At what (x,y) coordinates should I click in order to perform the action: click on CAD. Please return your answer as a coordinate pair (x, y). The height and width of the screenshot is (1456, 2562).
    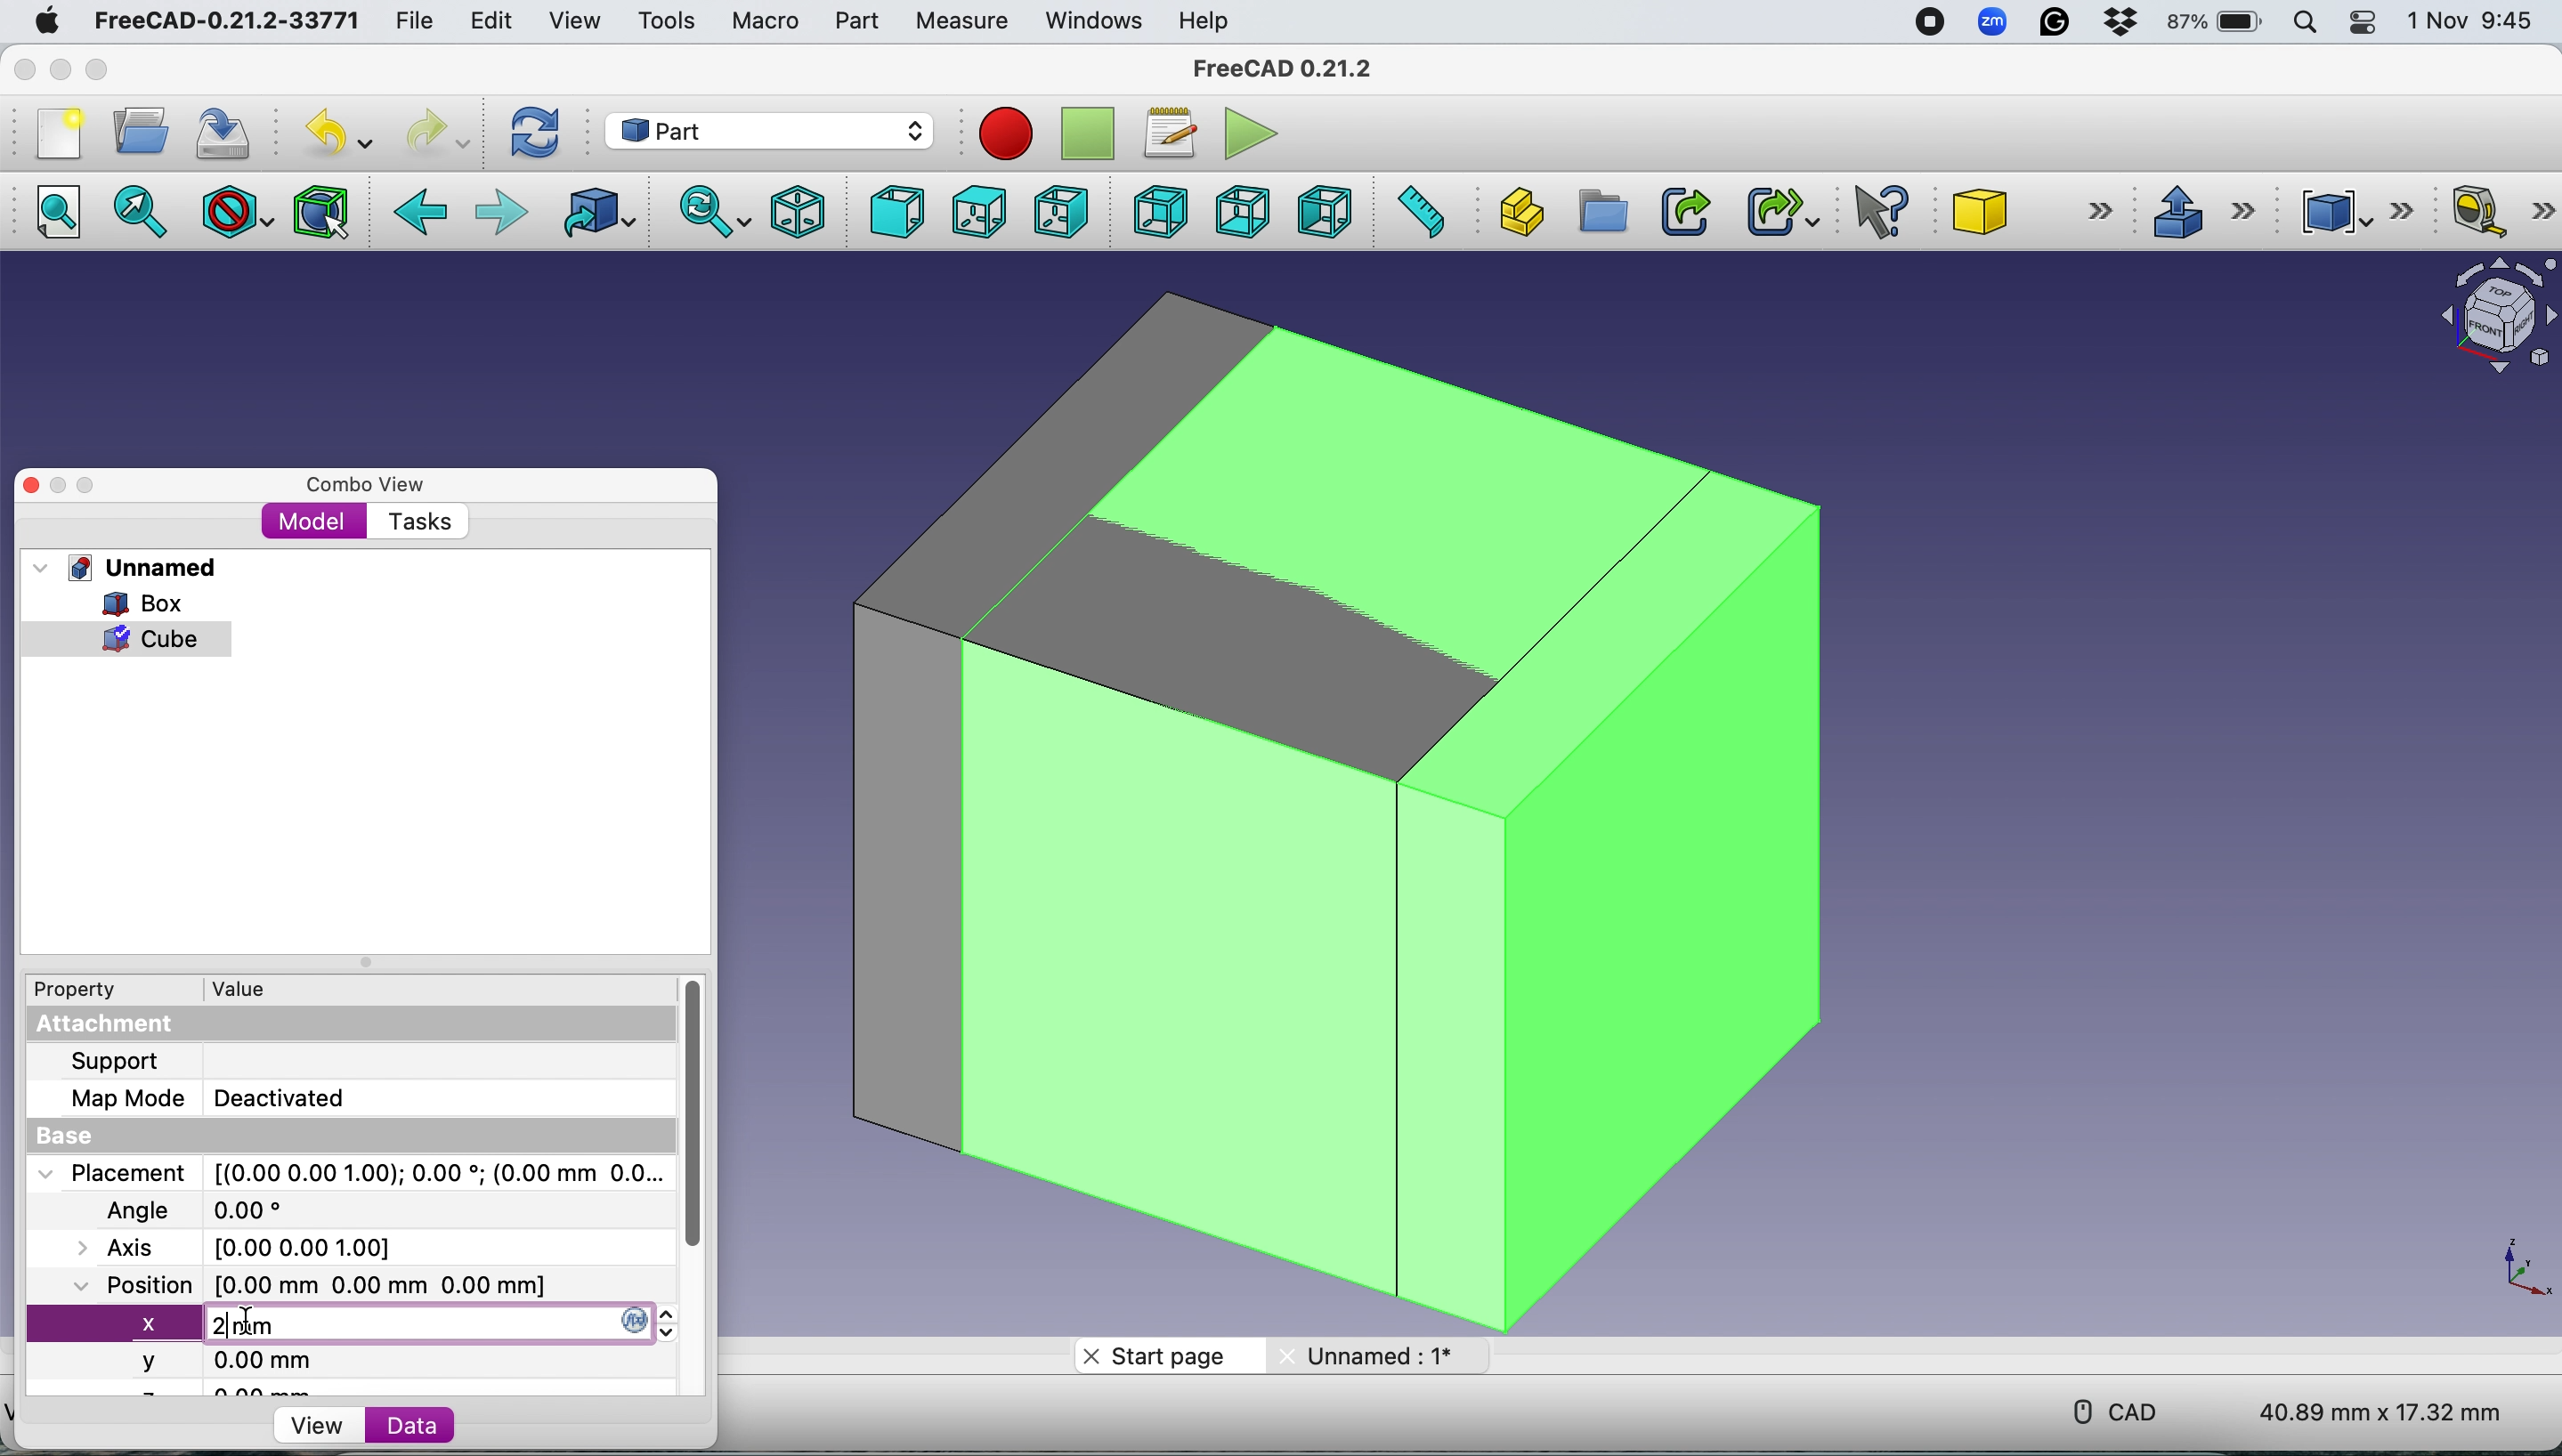
    Looking at the image, I should click on (2106, 1409).